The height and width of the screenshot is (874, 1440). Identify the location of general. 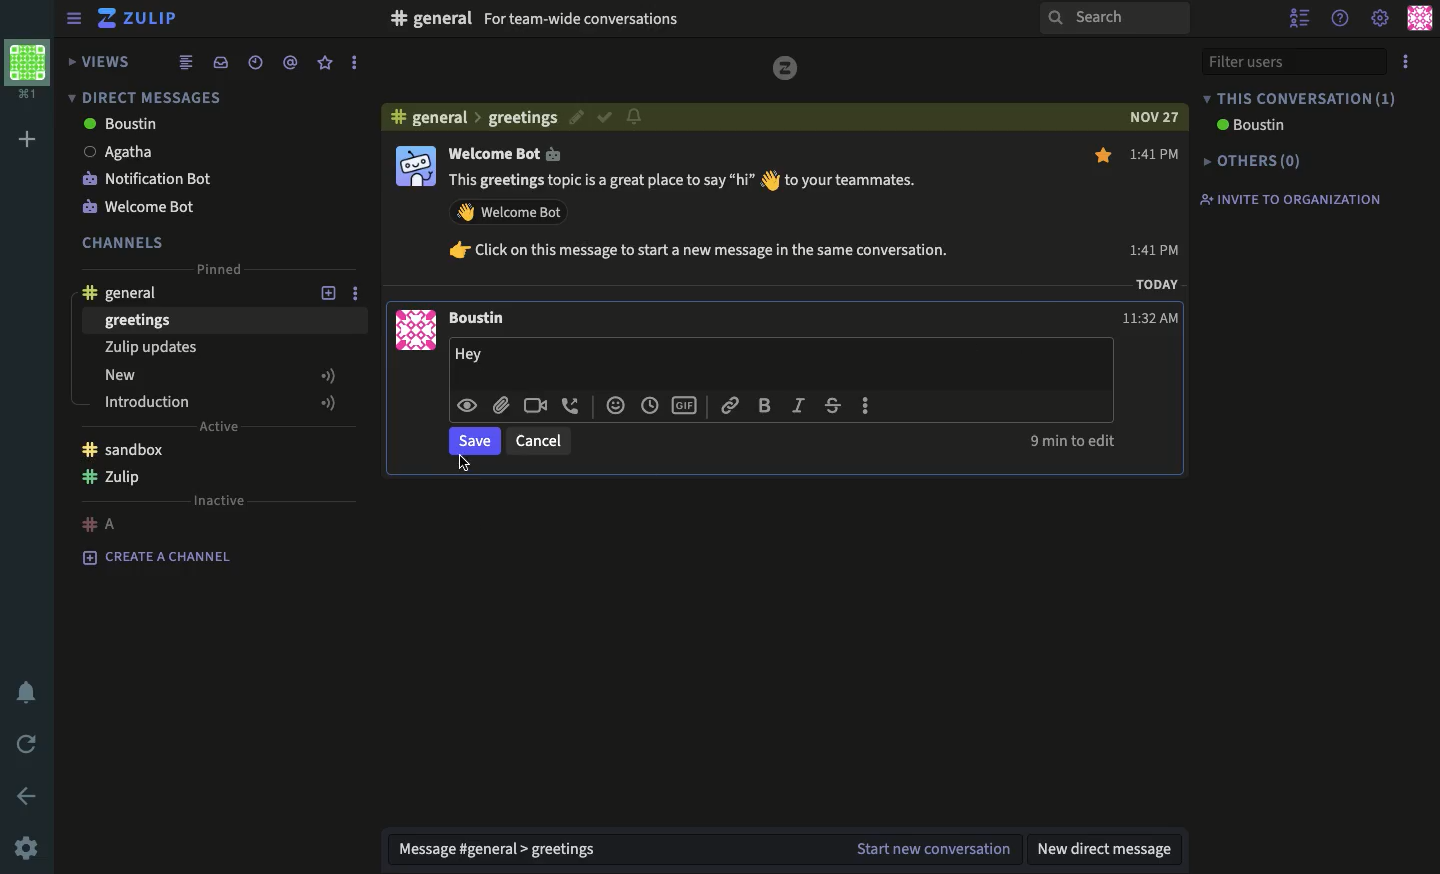
(130, 290).